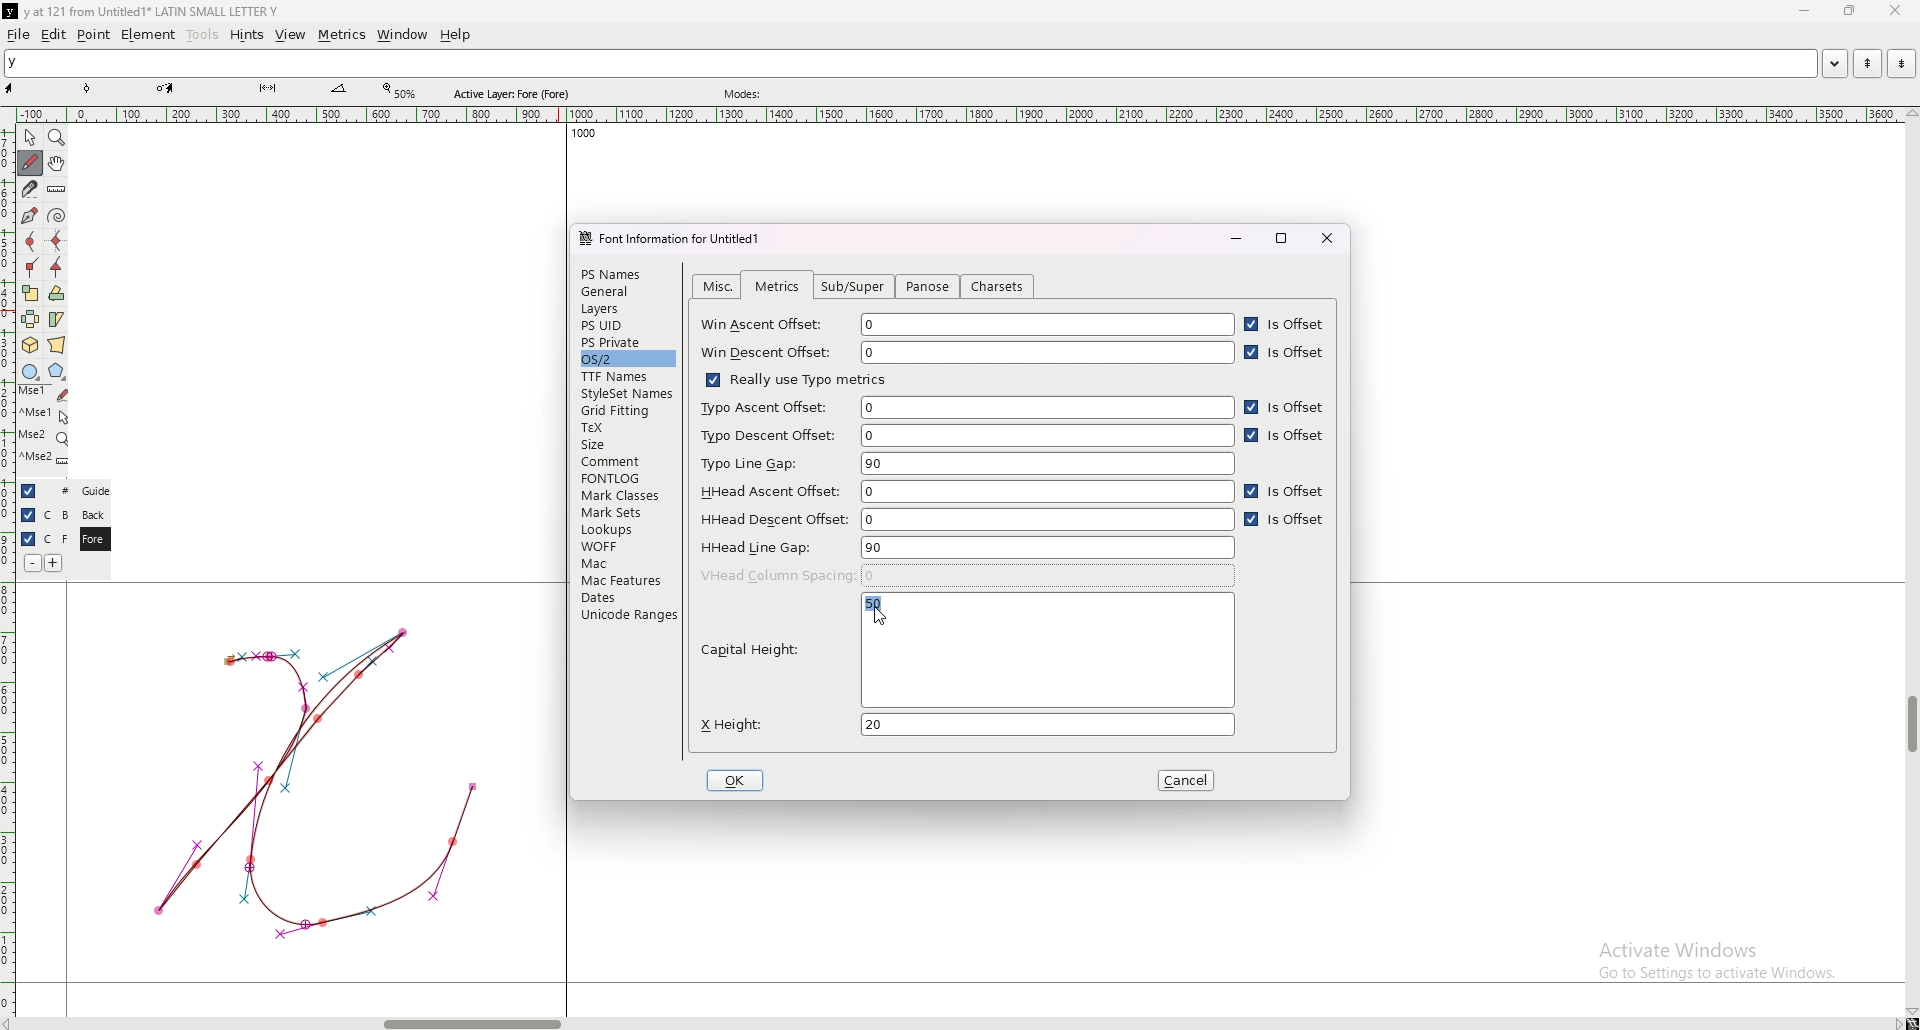 The height and width of the screenshot is (1030, 1920). What do you see at coordinates (794, 379) in the screenshot?
I see `really use typo metrics` at bounding box center [794, 379].